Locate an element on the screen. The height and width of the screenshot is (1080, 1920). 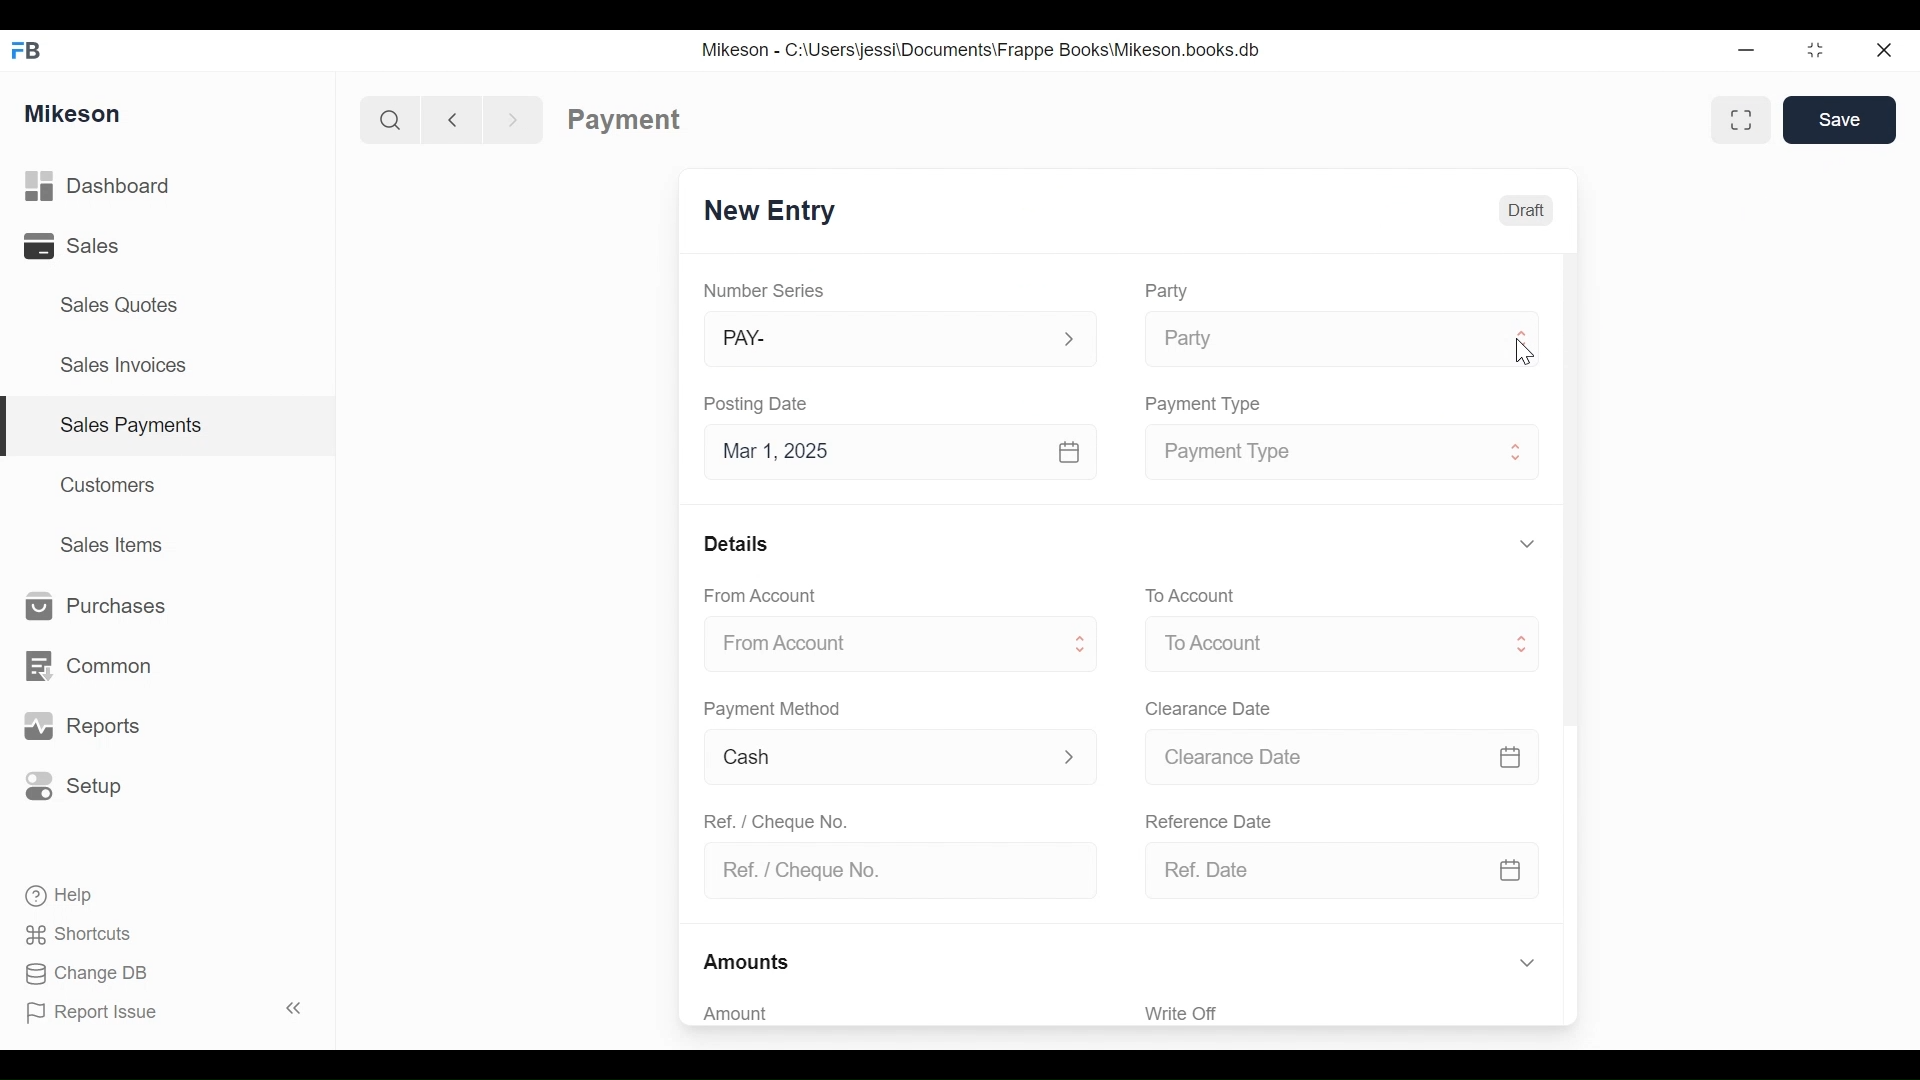
Full width toggle is located at coordinates (1738, 121).